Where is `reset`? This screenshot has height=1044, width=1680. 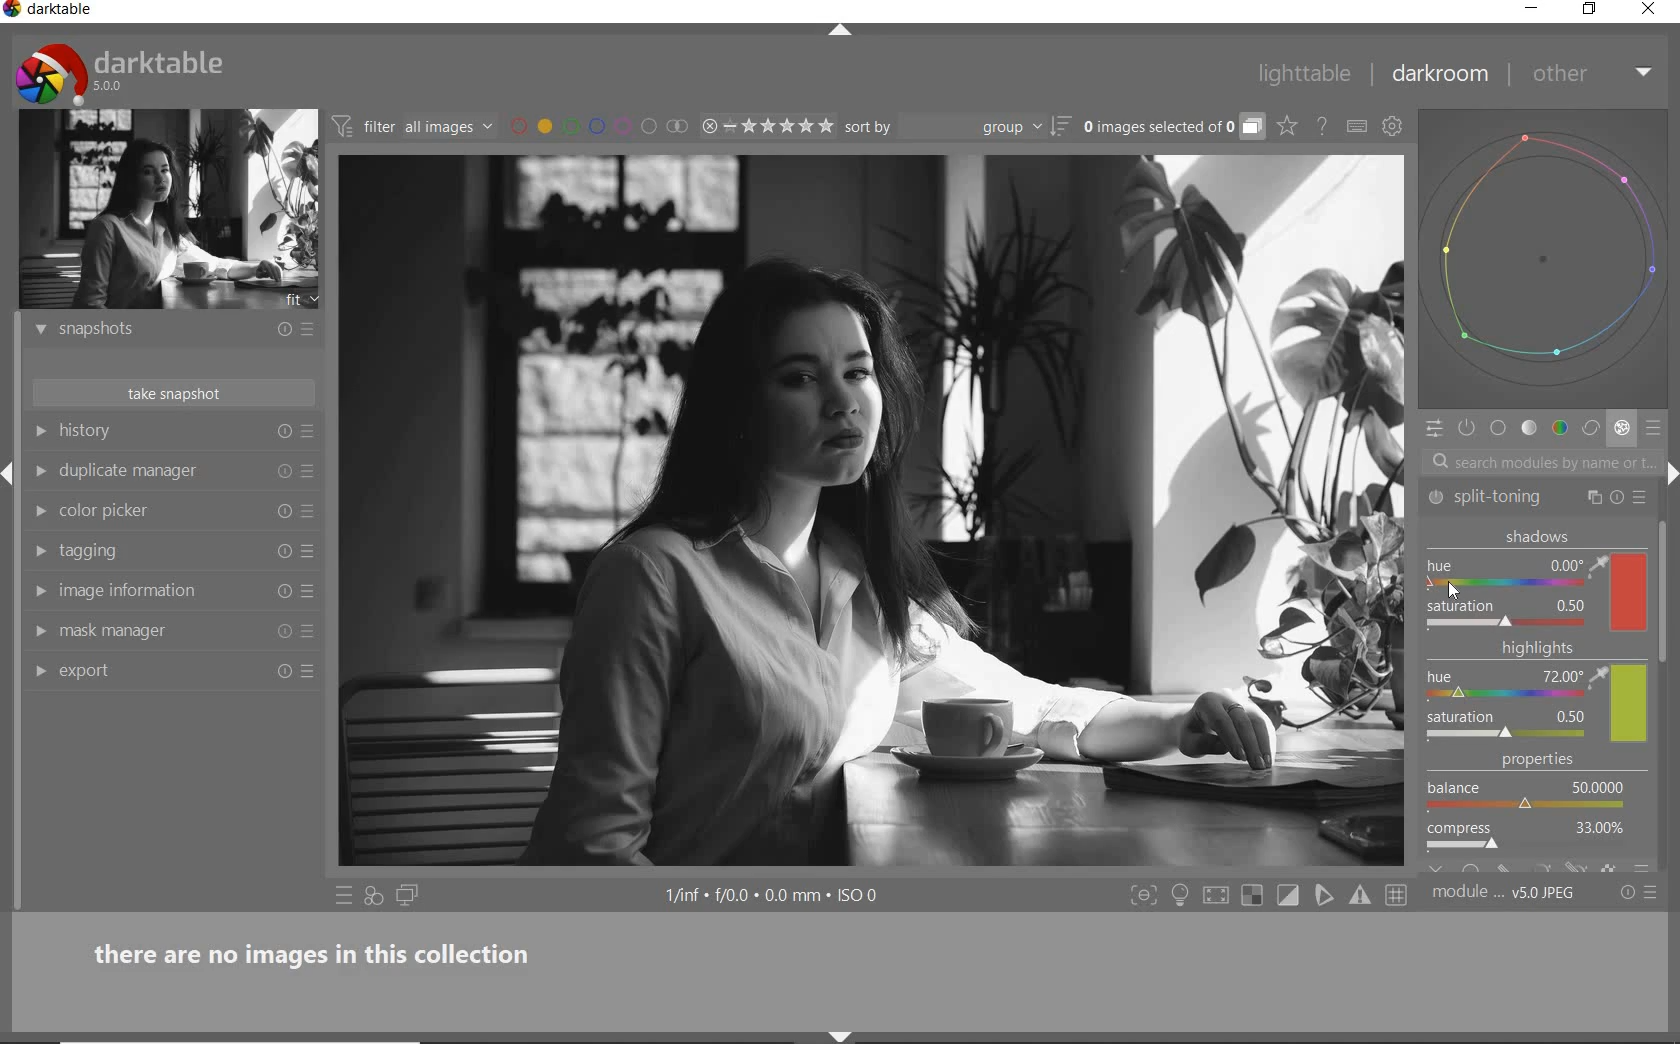
reset is located at coordinates (281, 550).